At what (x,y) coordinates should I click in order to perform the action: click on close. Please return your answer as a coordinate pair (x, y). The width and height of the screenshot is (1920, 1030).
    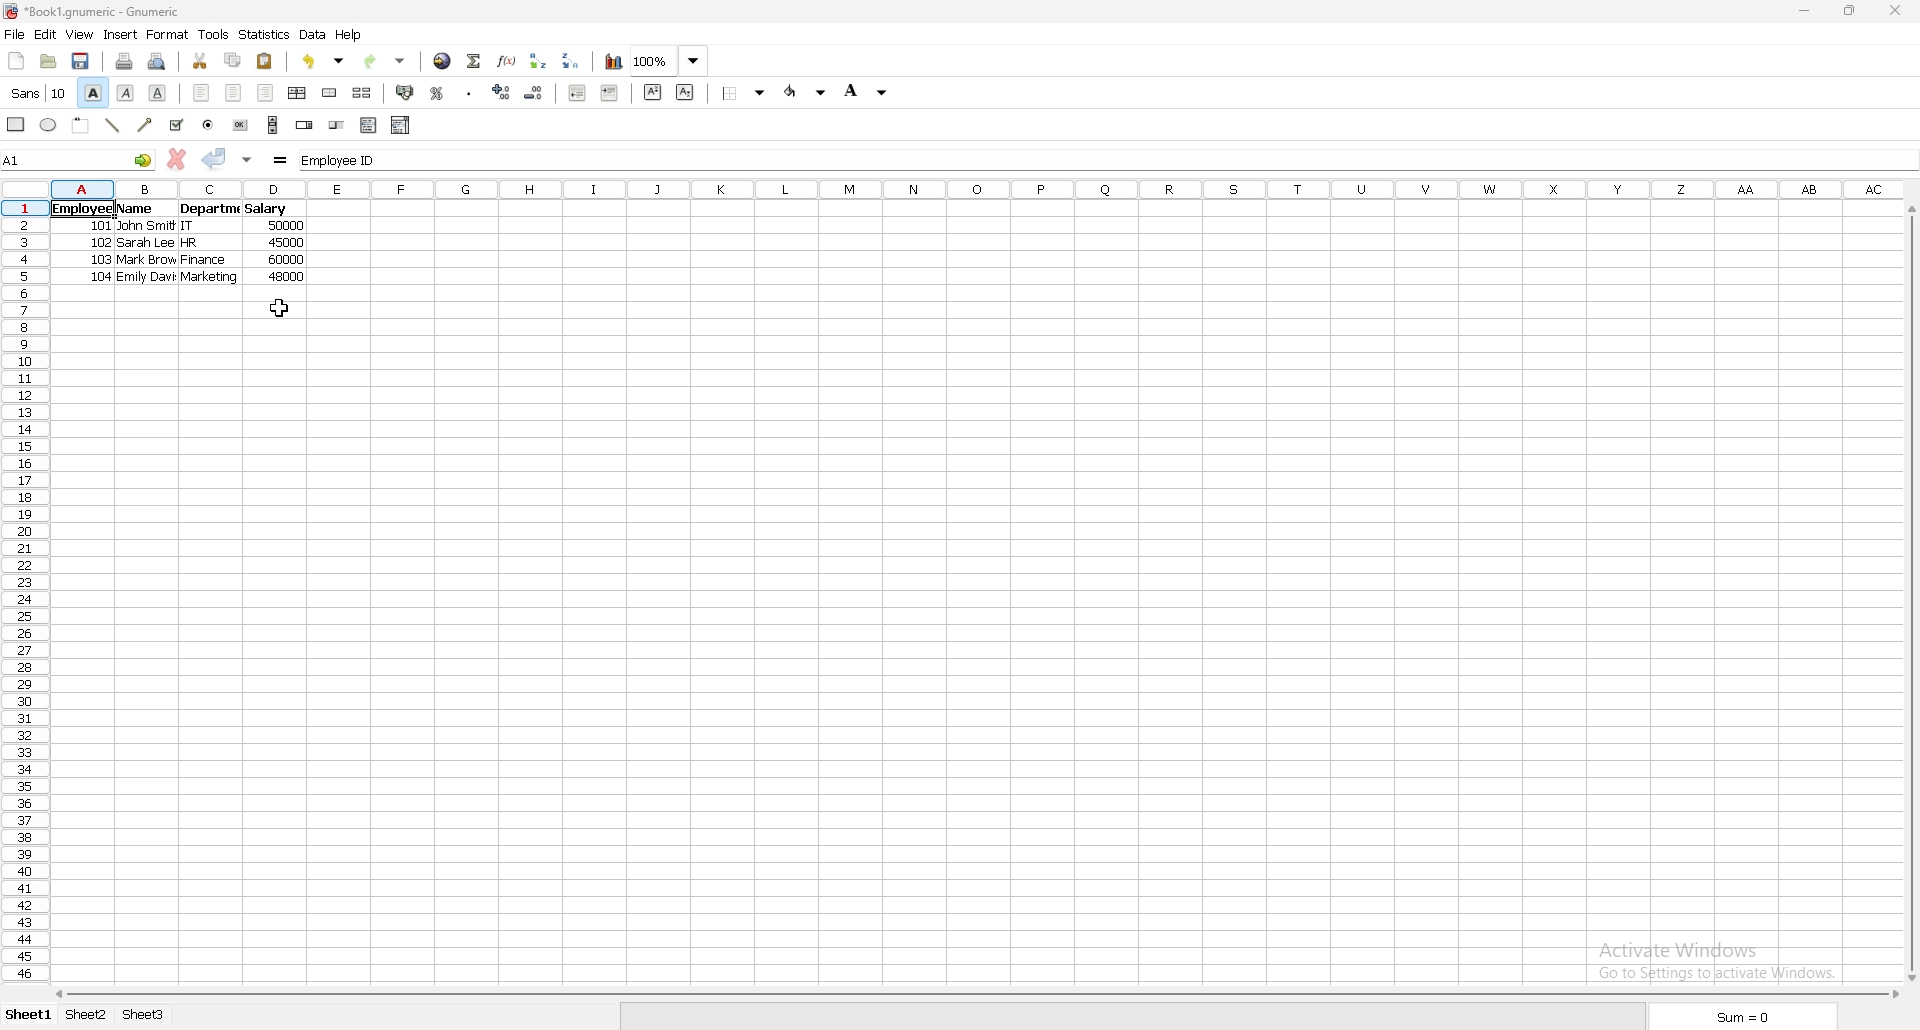
    Looking at the image, I should click on (1894, 11).